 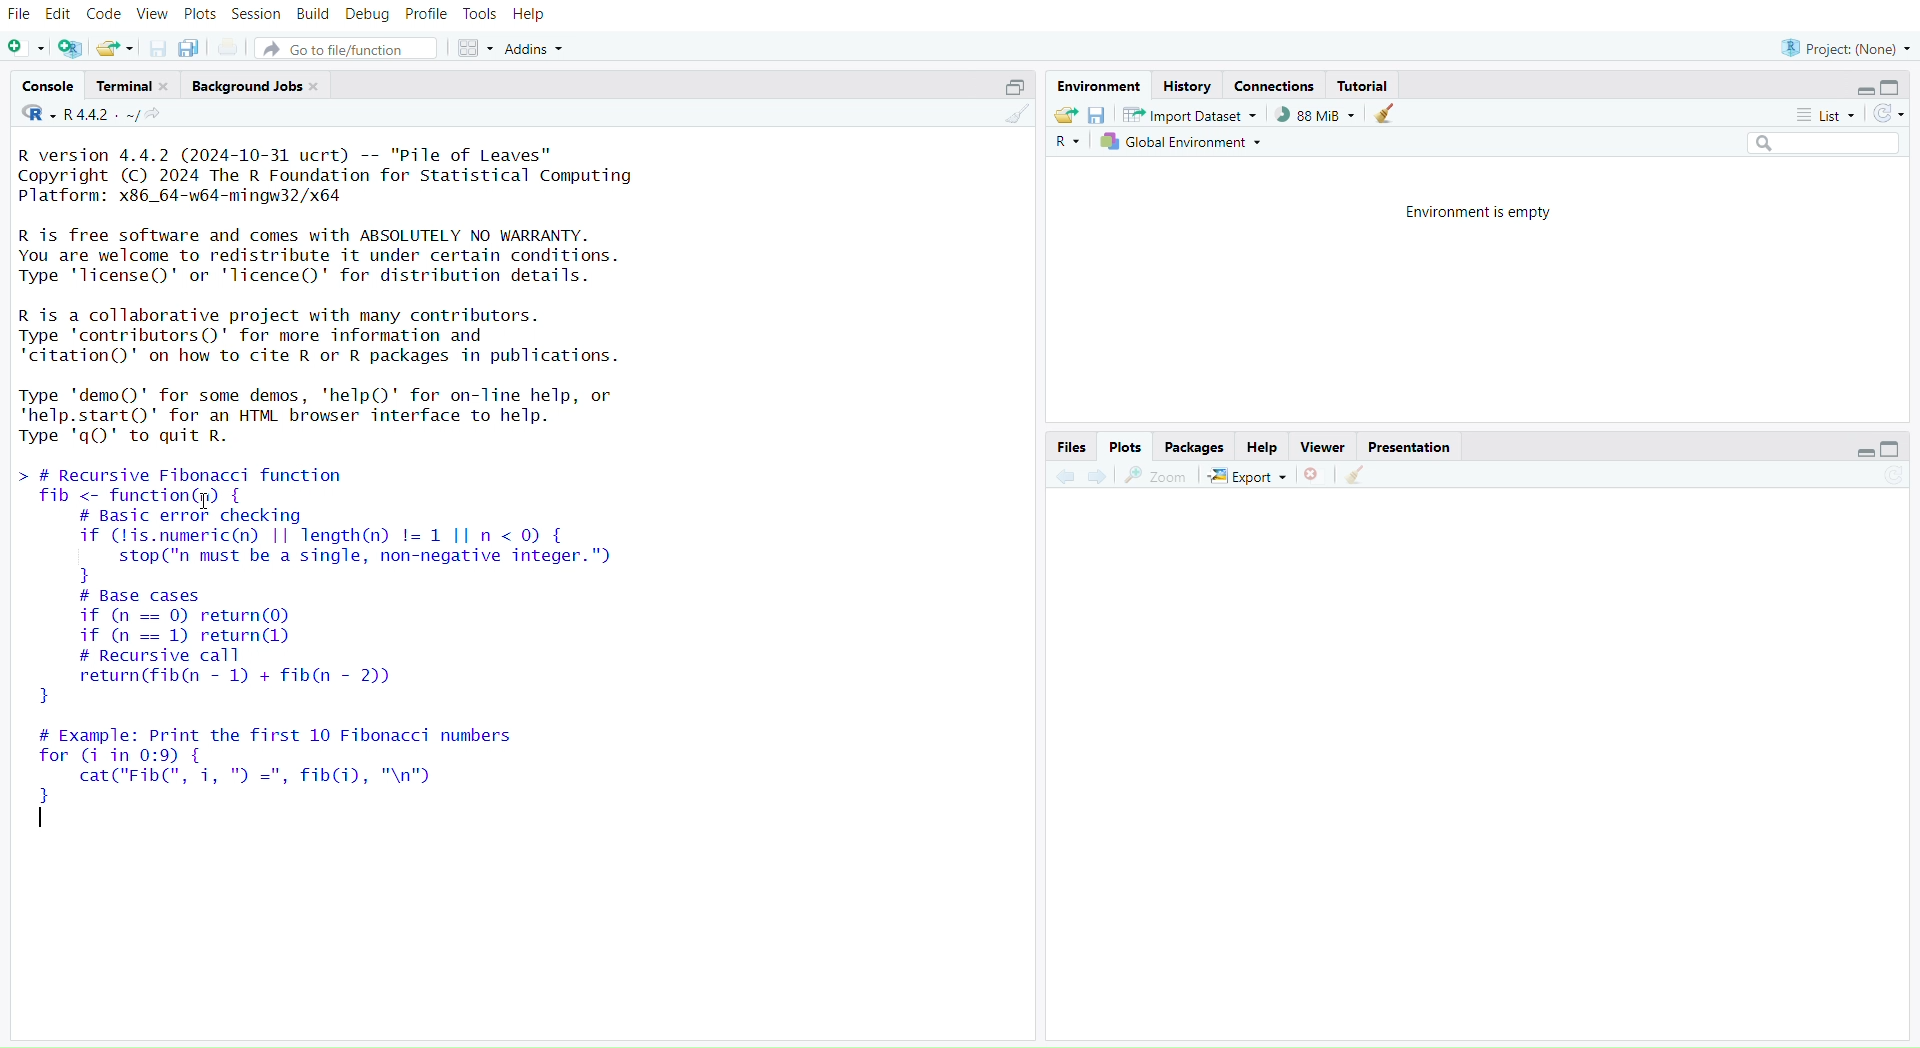 I want to click on print the current file, so click(x=230, y=49).